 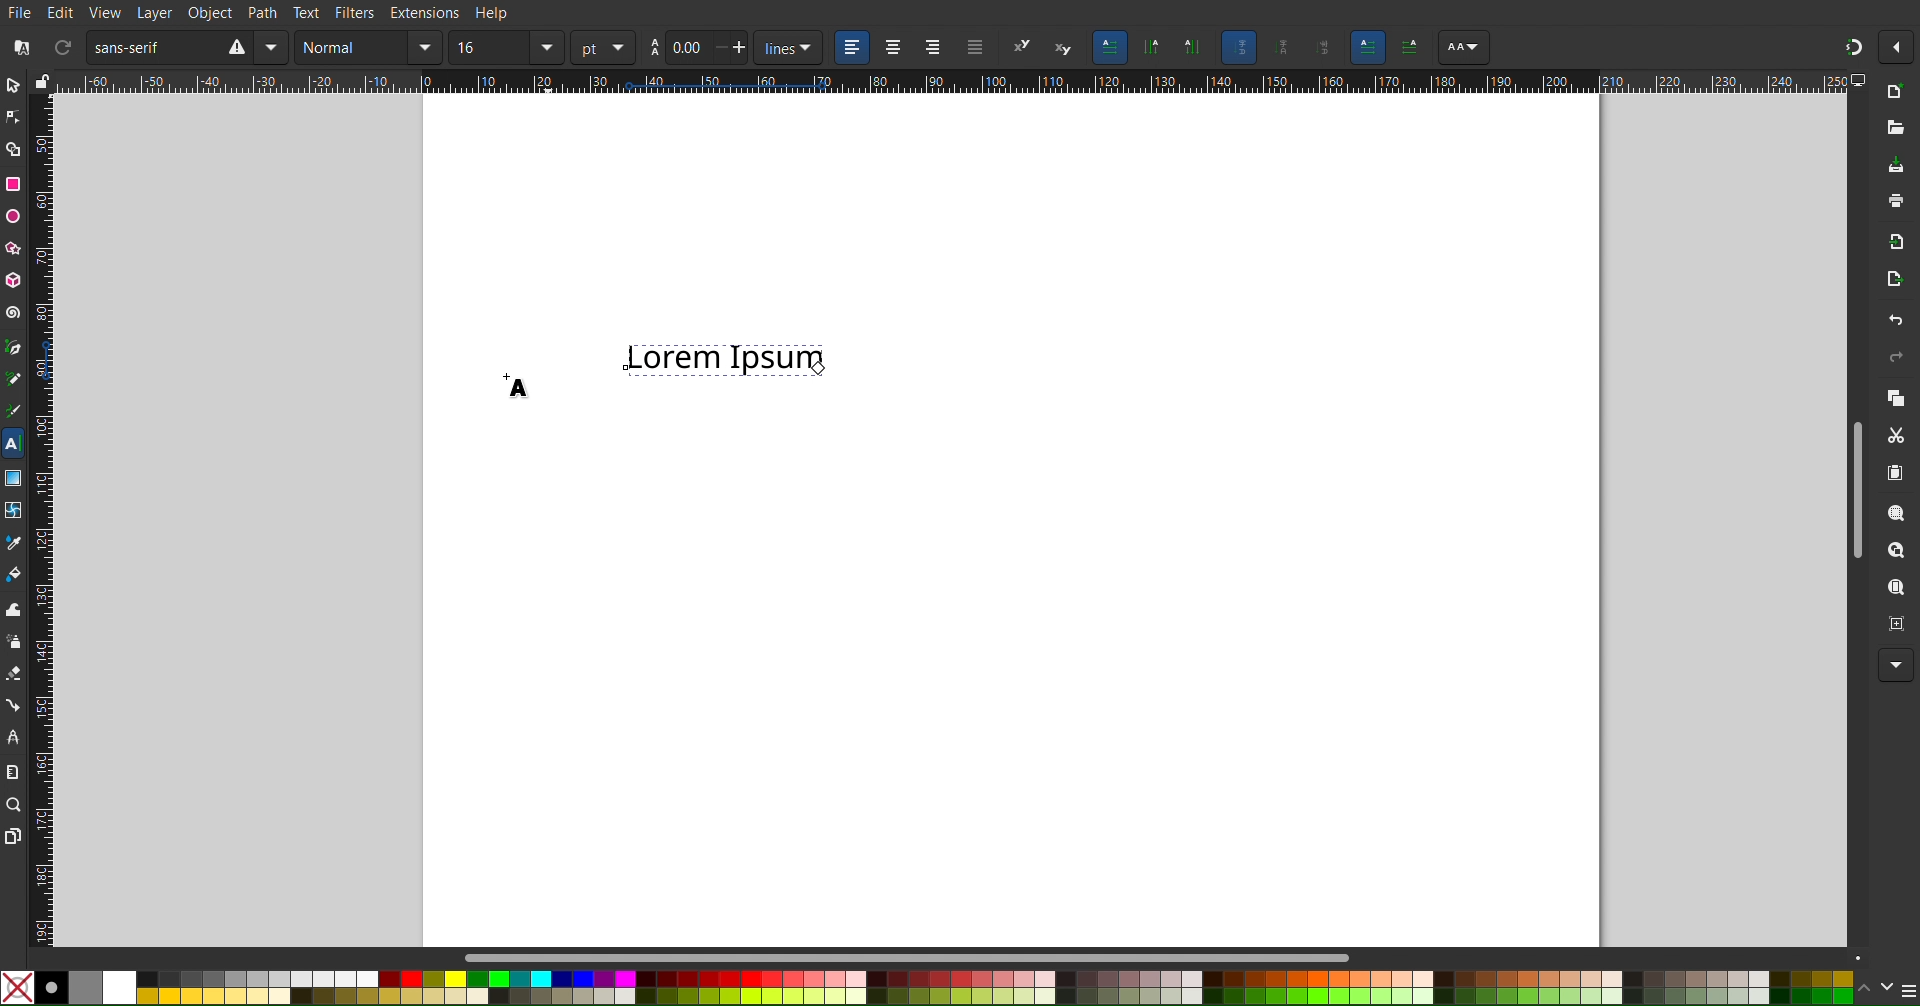 What do you see at coordinates (1896, 666) in the screenshot?
I see `More Options` at bounding box center [1896, 666].